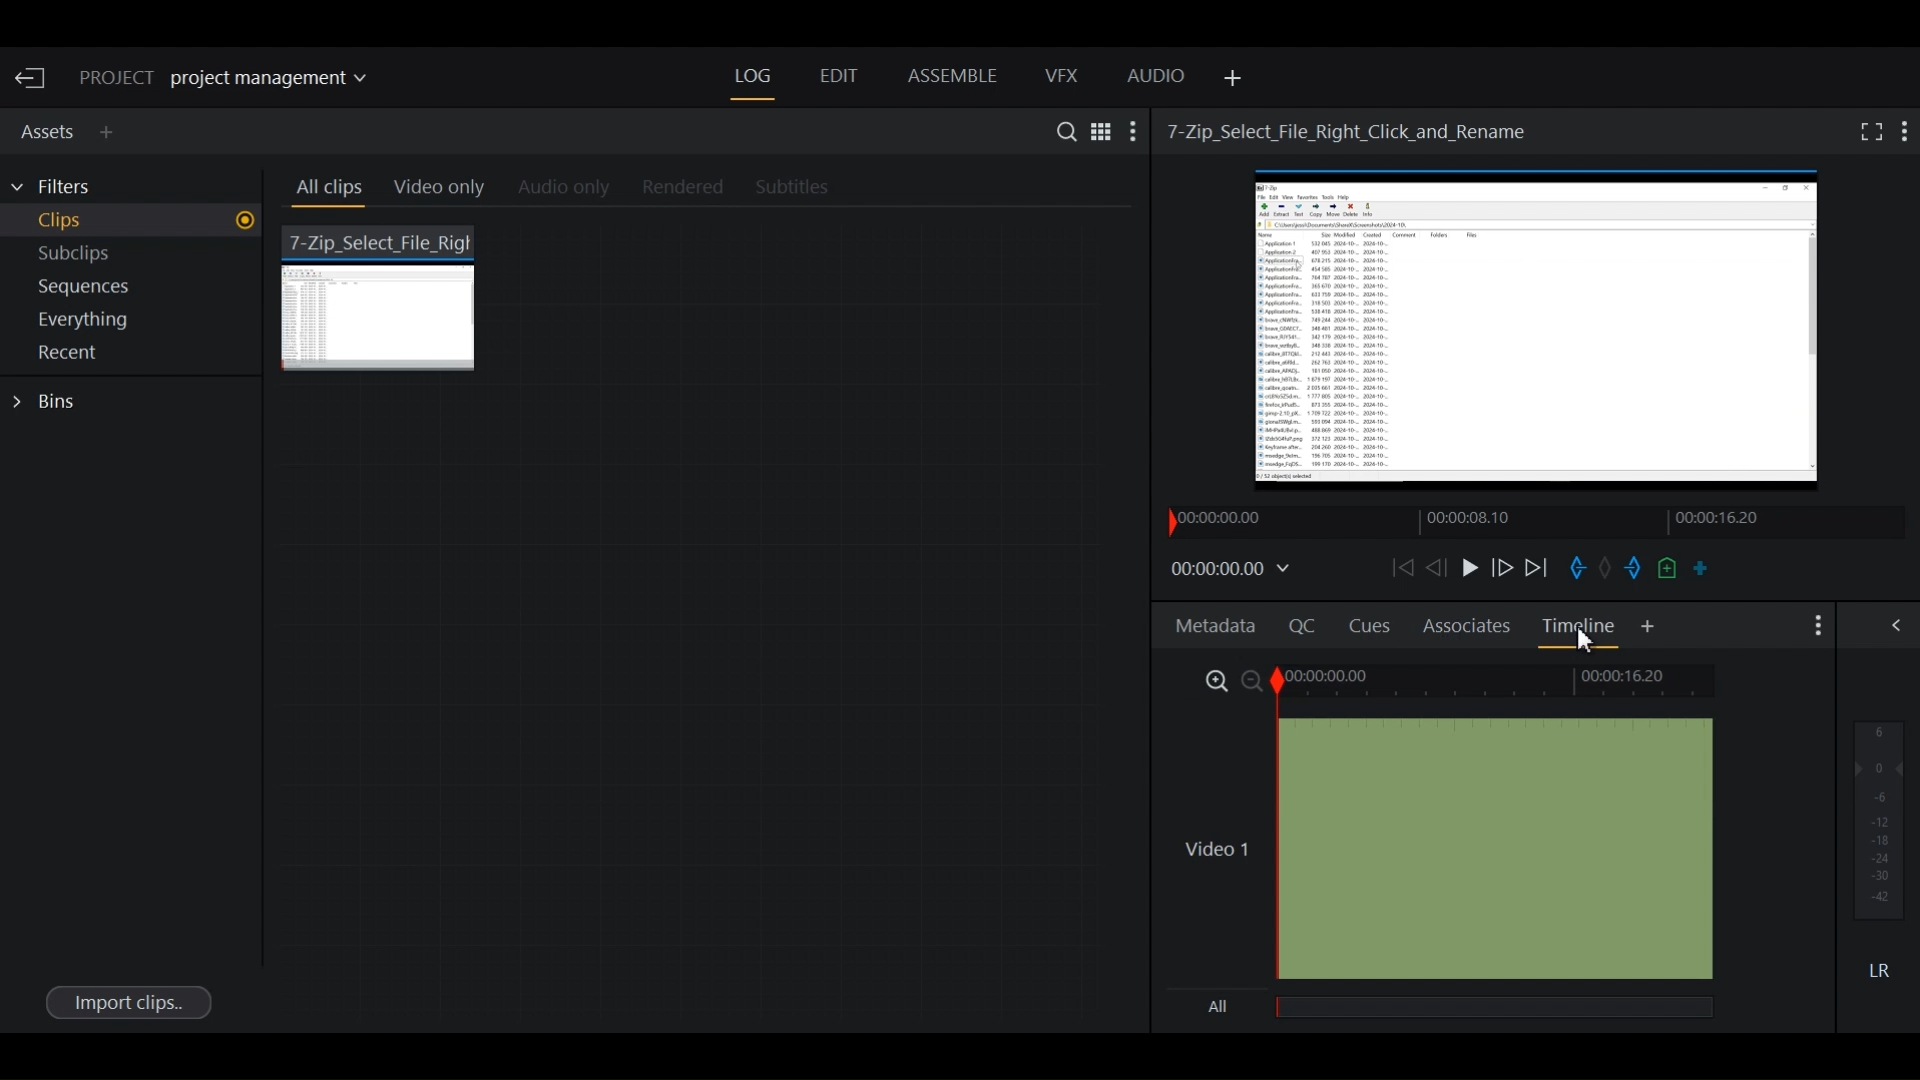 The image size is (1920, 1080). I want to click on Add a cue, so click(1667, 569).